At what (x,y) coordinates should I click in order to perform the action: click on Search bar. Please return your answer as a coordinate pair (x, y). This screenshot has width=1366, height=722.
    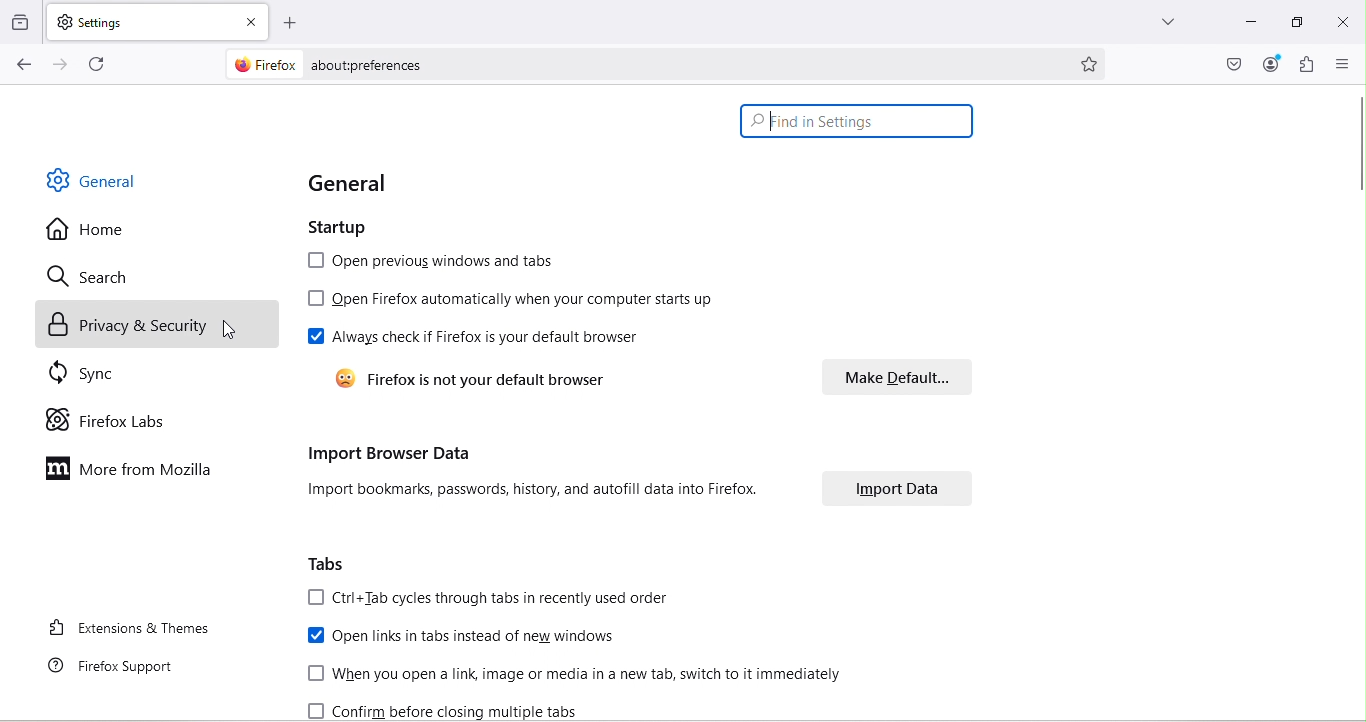
    Looking at the image, I should click on (858, 121).